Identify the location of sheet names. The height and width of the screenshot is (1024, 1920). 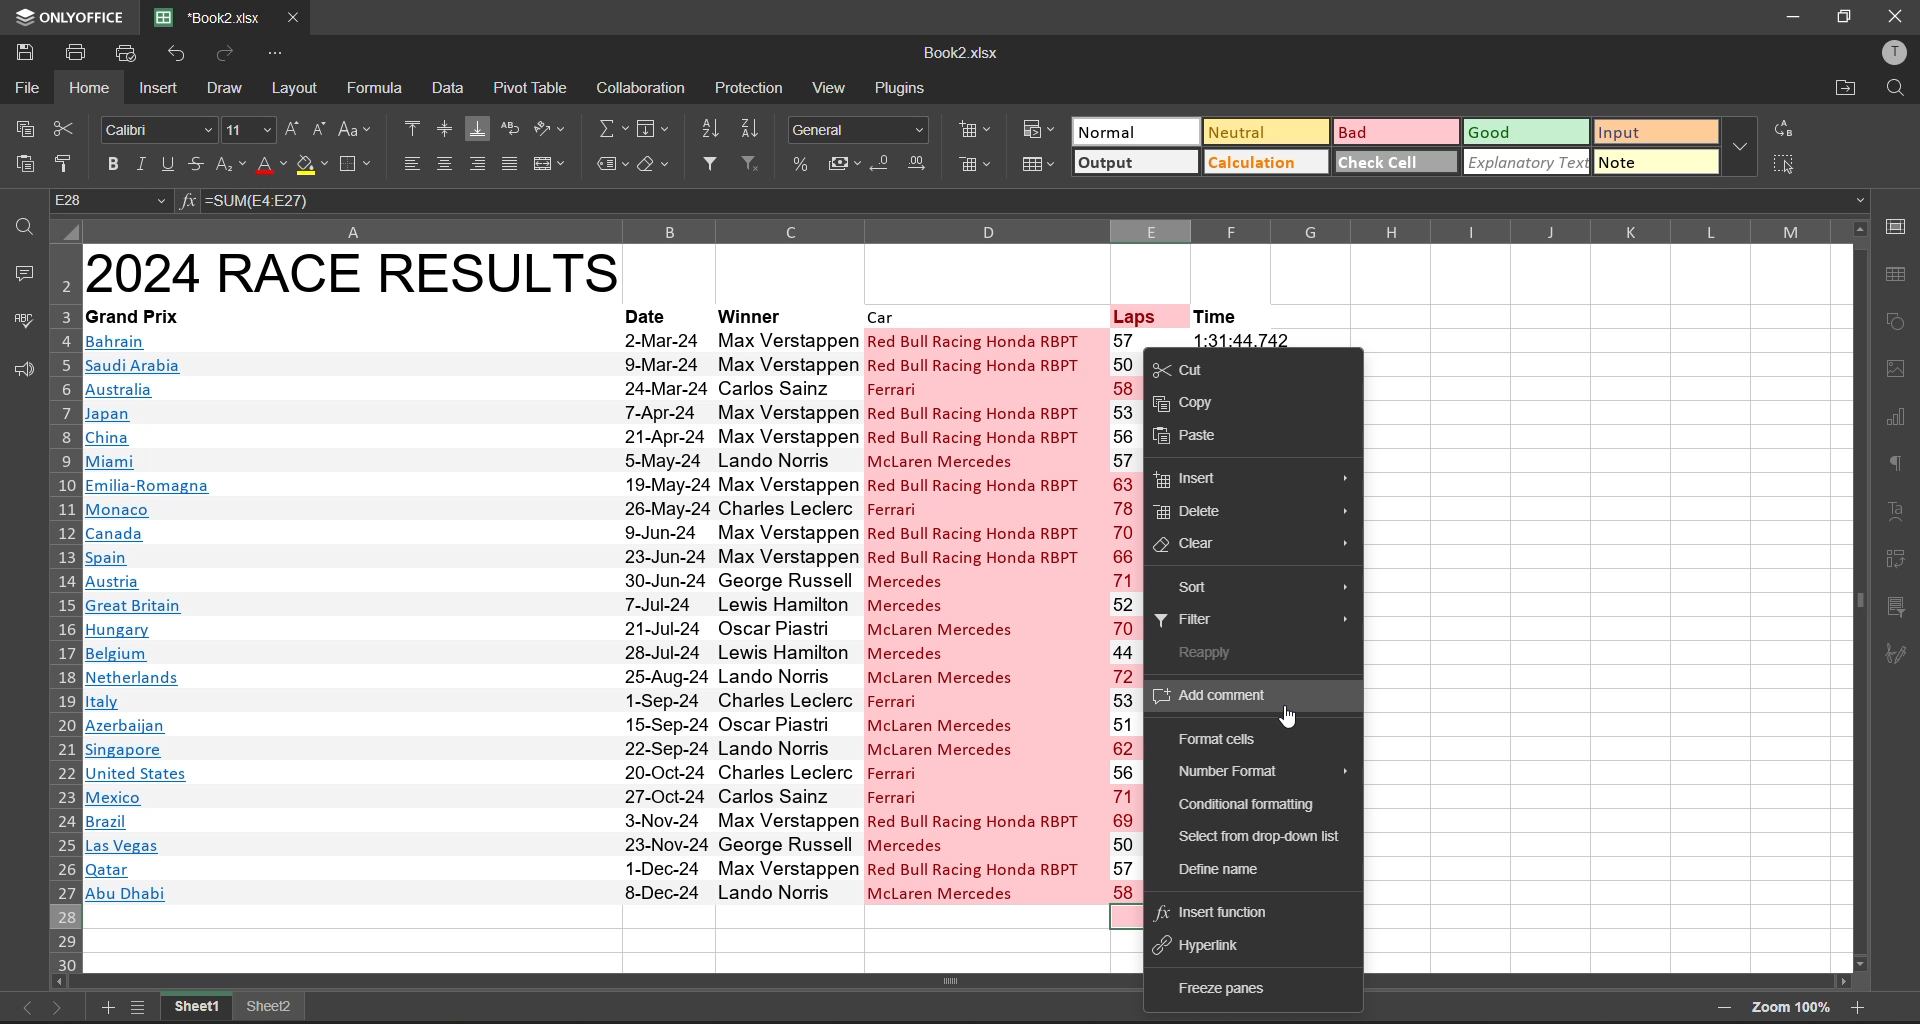
(271, 1008).